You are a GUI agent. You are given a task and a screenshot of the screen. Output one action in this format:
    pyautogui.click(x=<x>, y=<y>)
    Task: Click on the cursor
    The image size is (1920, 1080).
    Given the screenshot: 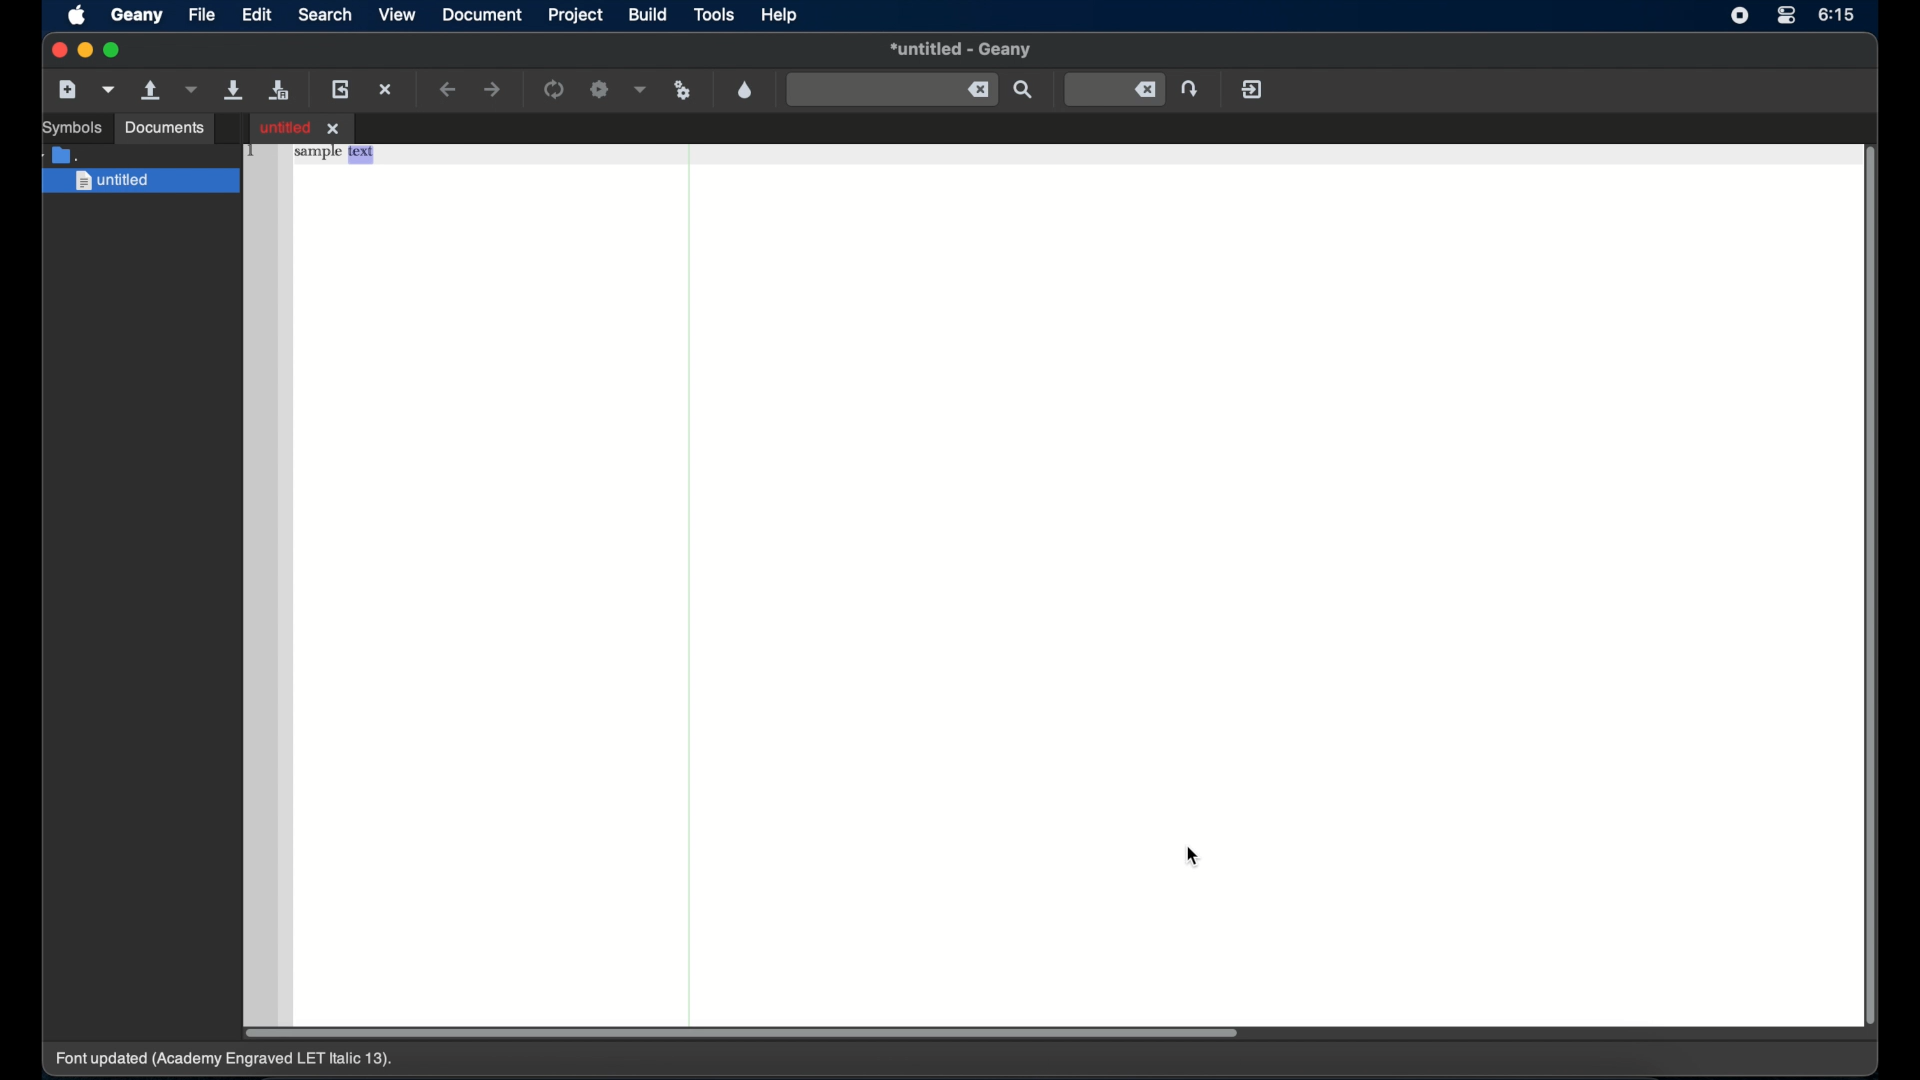 What is the action you would take?
    pyautogui.click(x=1195, y=857)
    